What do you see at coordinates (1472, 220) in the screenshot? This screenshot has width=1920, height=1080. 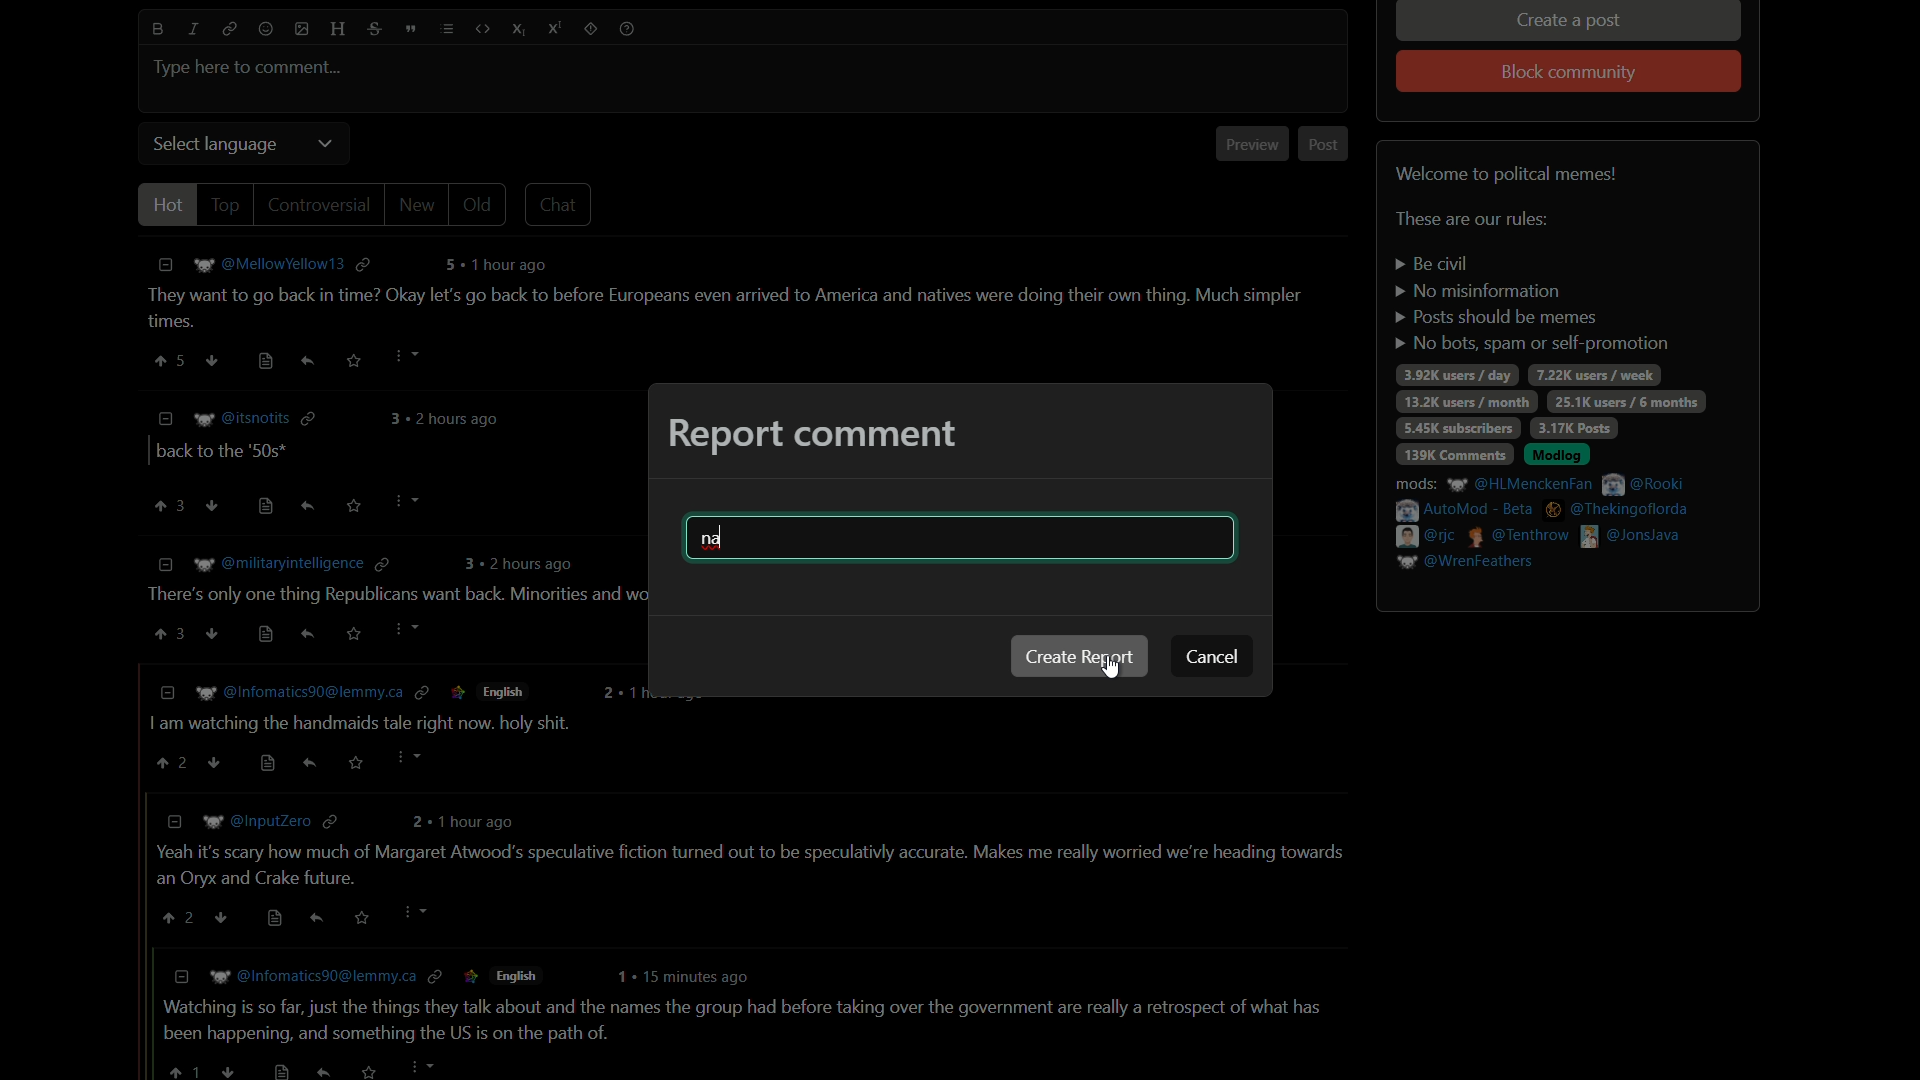 I see `text` at bounding box center [1472, 220].